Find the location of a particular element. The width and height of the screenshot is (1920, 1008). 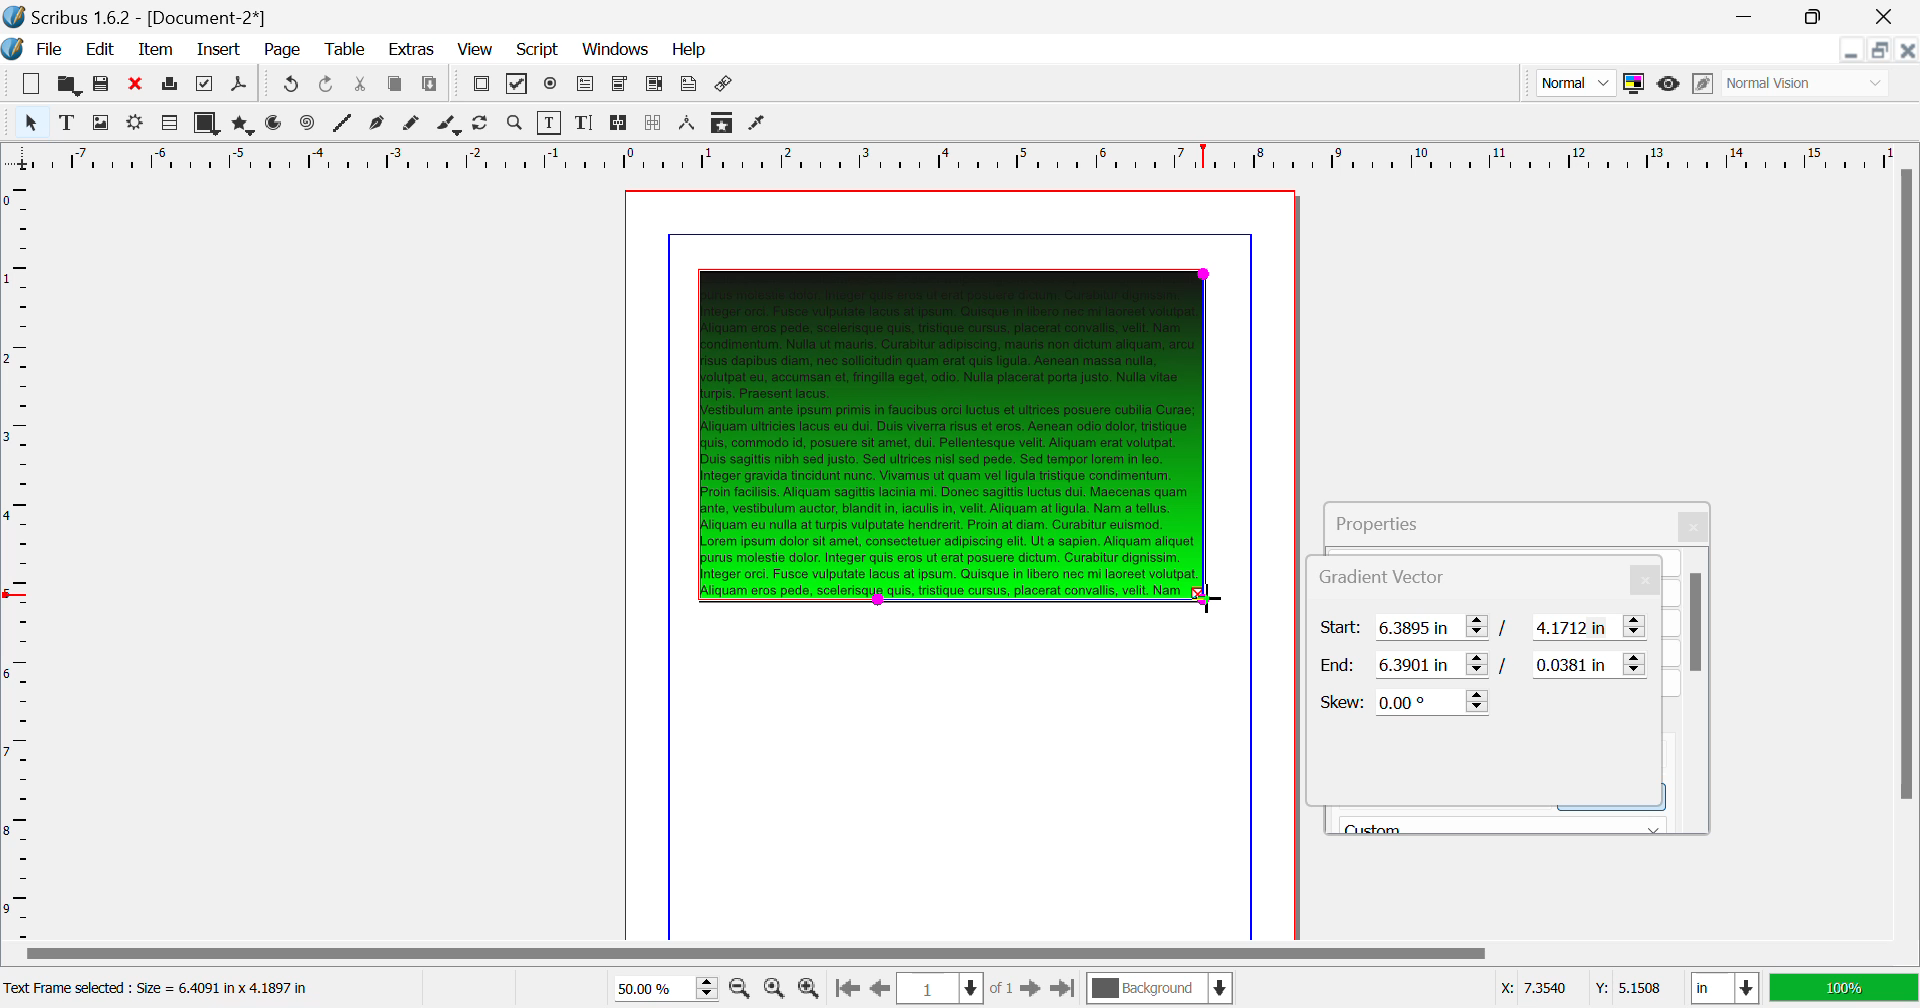

Freehand is located at coordinates (414, 125).